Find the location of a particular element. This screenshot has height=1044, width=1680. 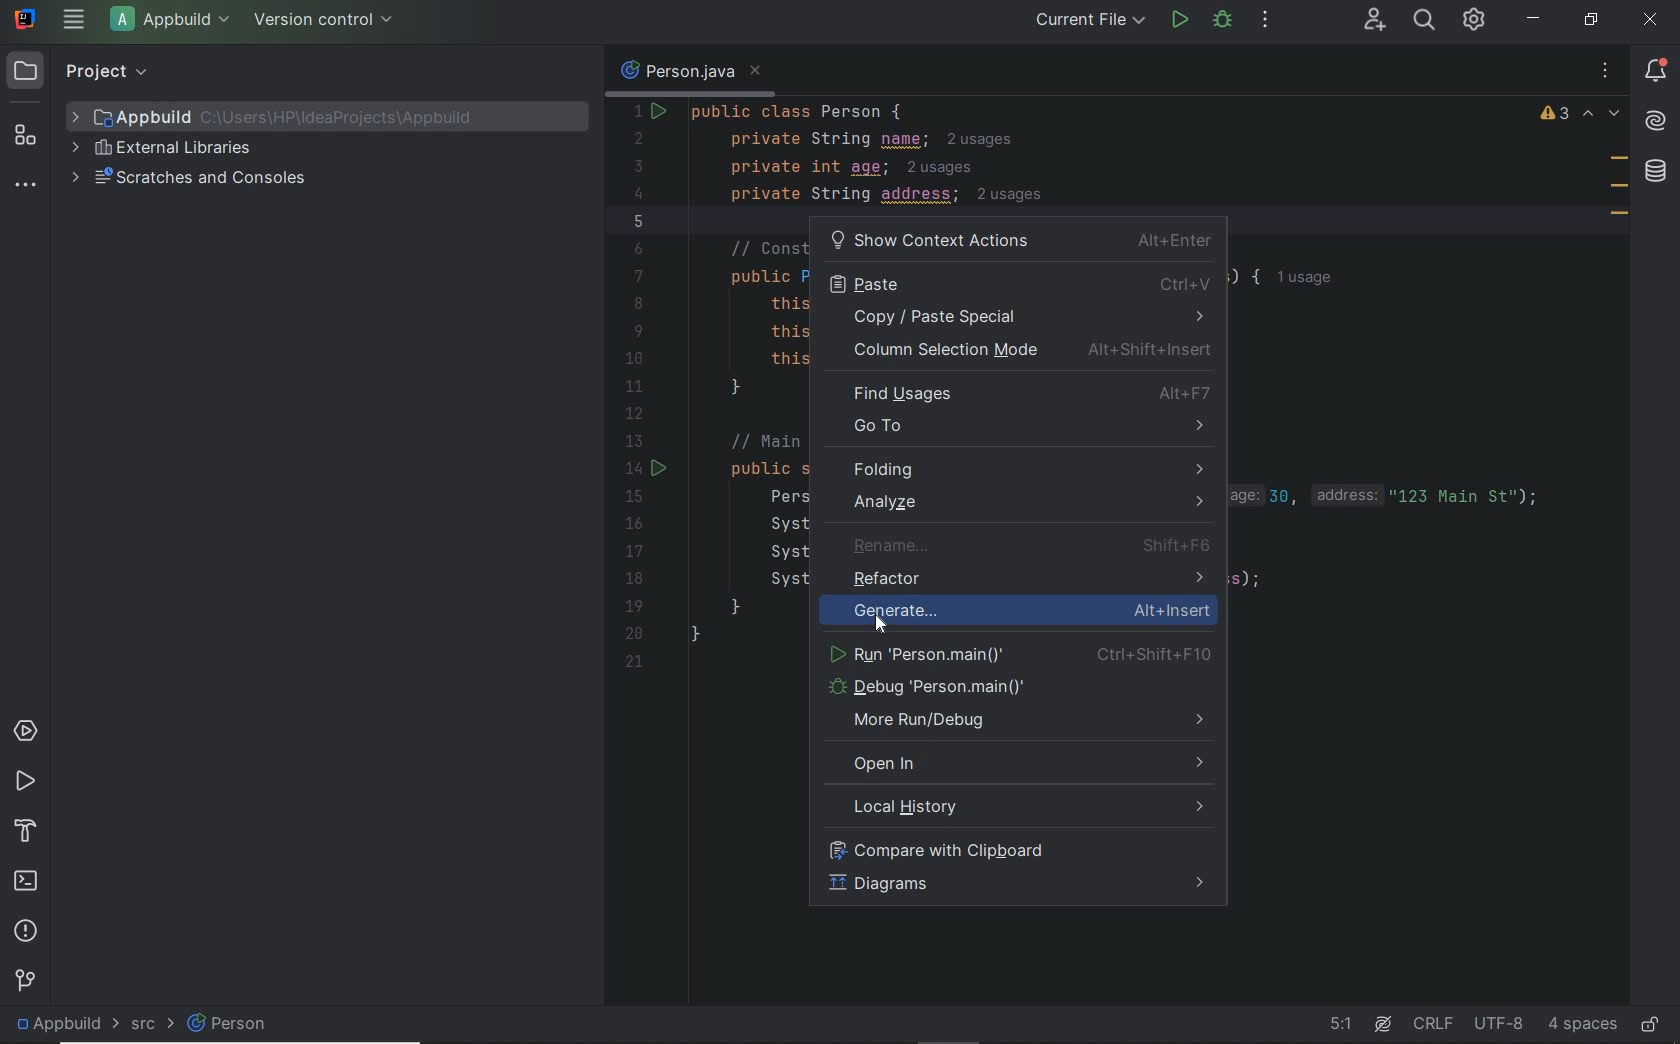

field marks is located at coordinates (1619, 189).